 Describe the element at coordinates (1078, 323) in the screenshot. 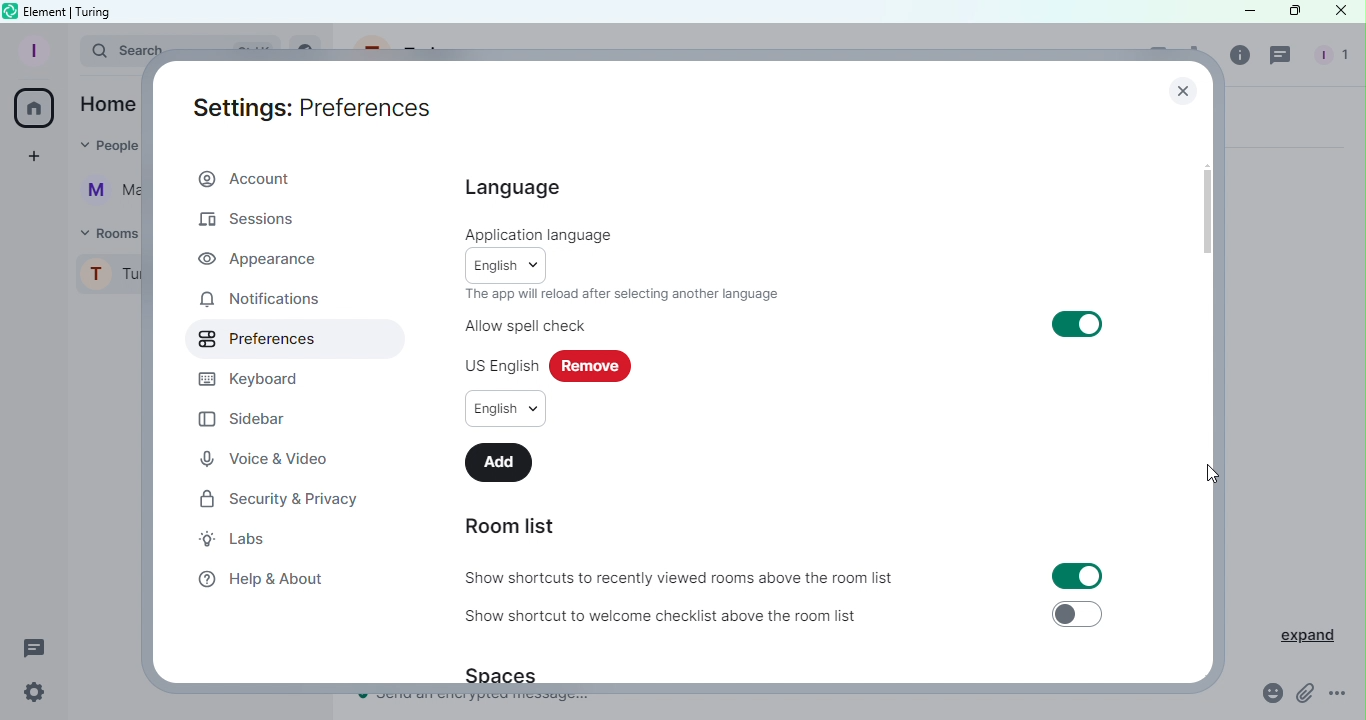

I see `Toggle` at that location.